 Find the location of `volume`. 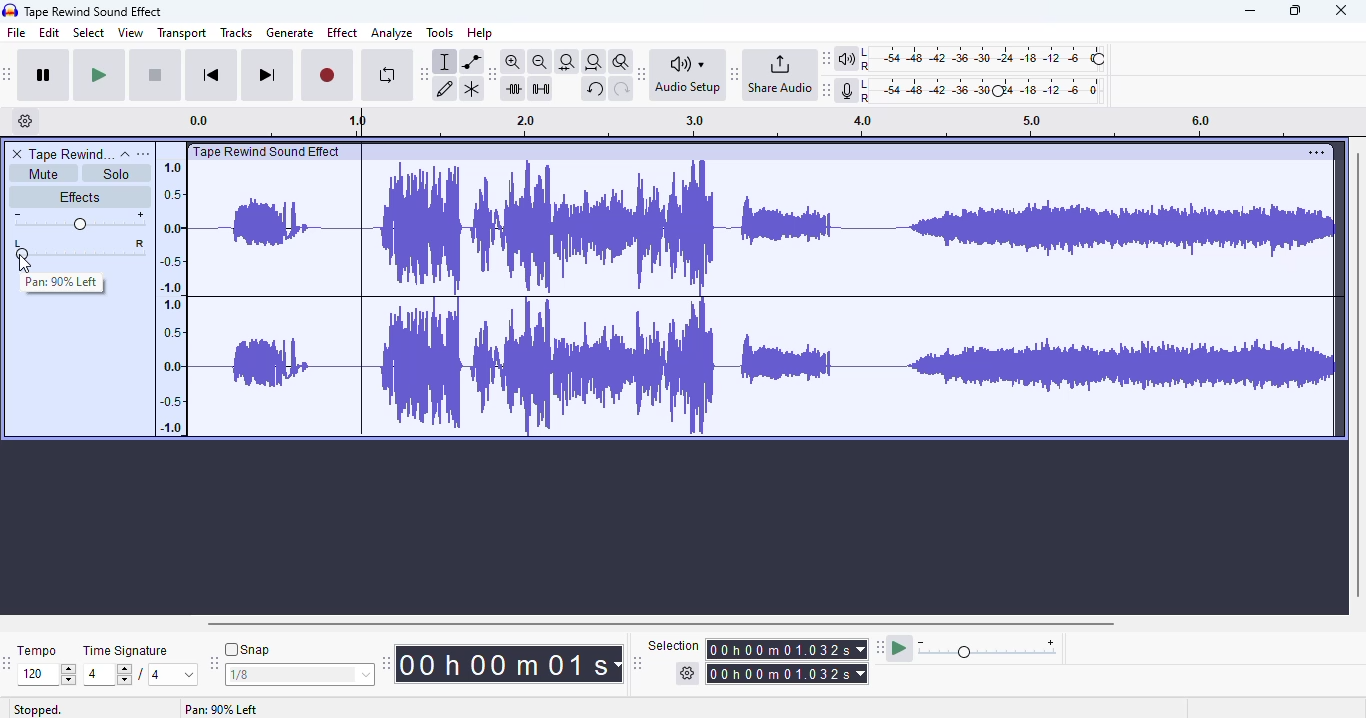

volume is located at coordinates (79, 221).